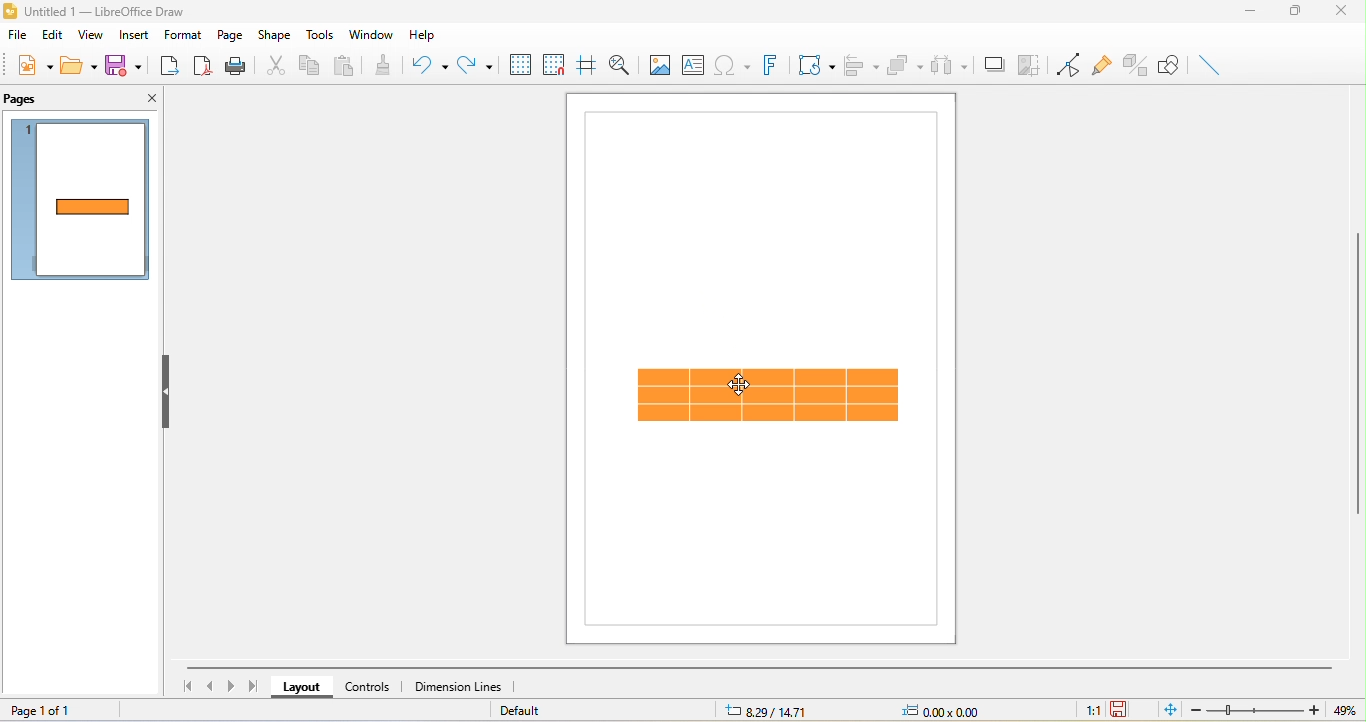 The image size is (1366, 722). I want to click on close, so click(1347, 12).